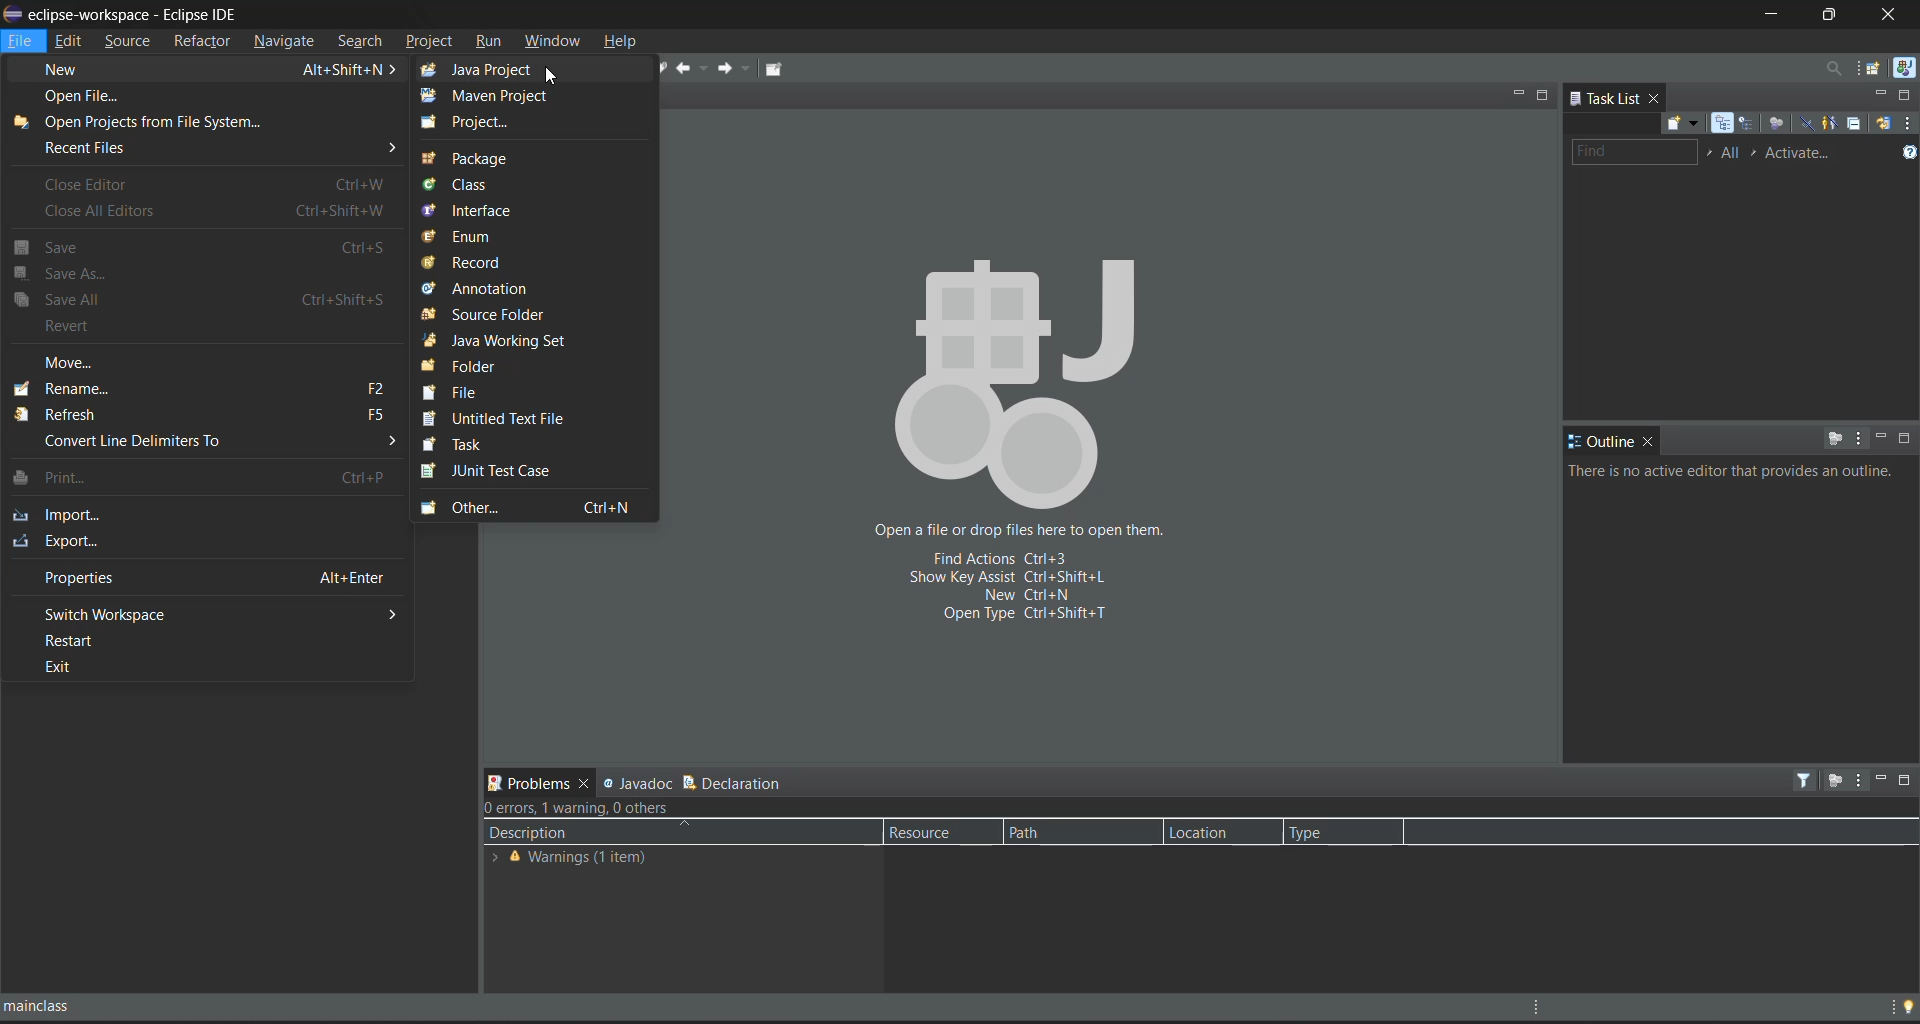 This screenshot has height=1024, width=1920. I want to click on scheduled, so click(1747, 123).